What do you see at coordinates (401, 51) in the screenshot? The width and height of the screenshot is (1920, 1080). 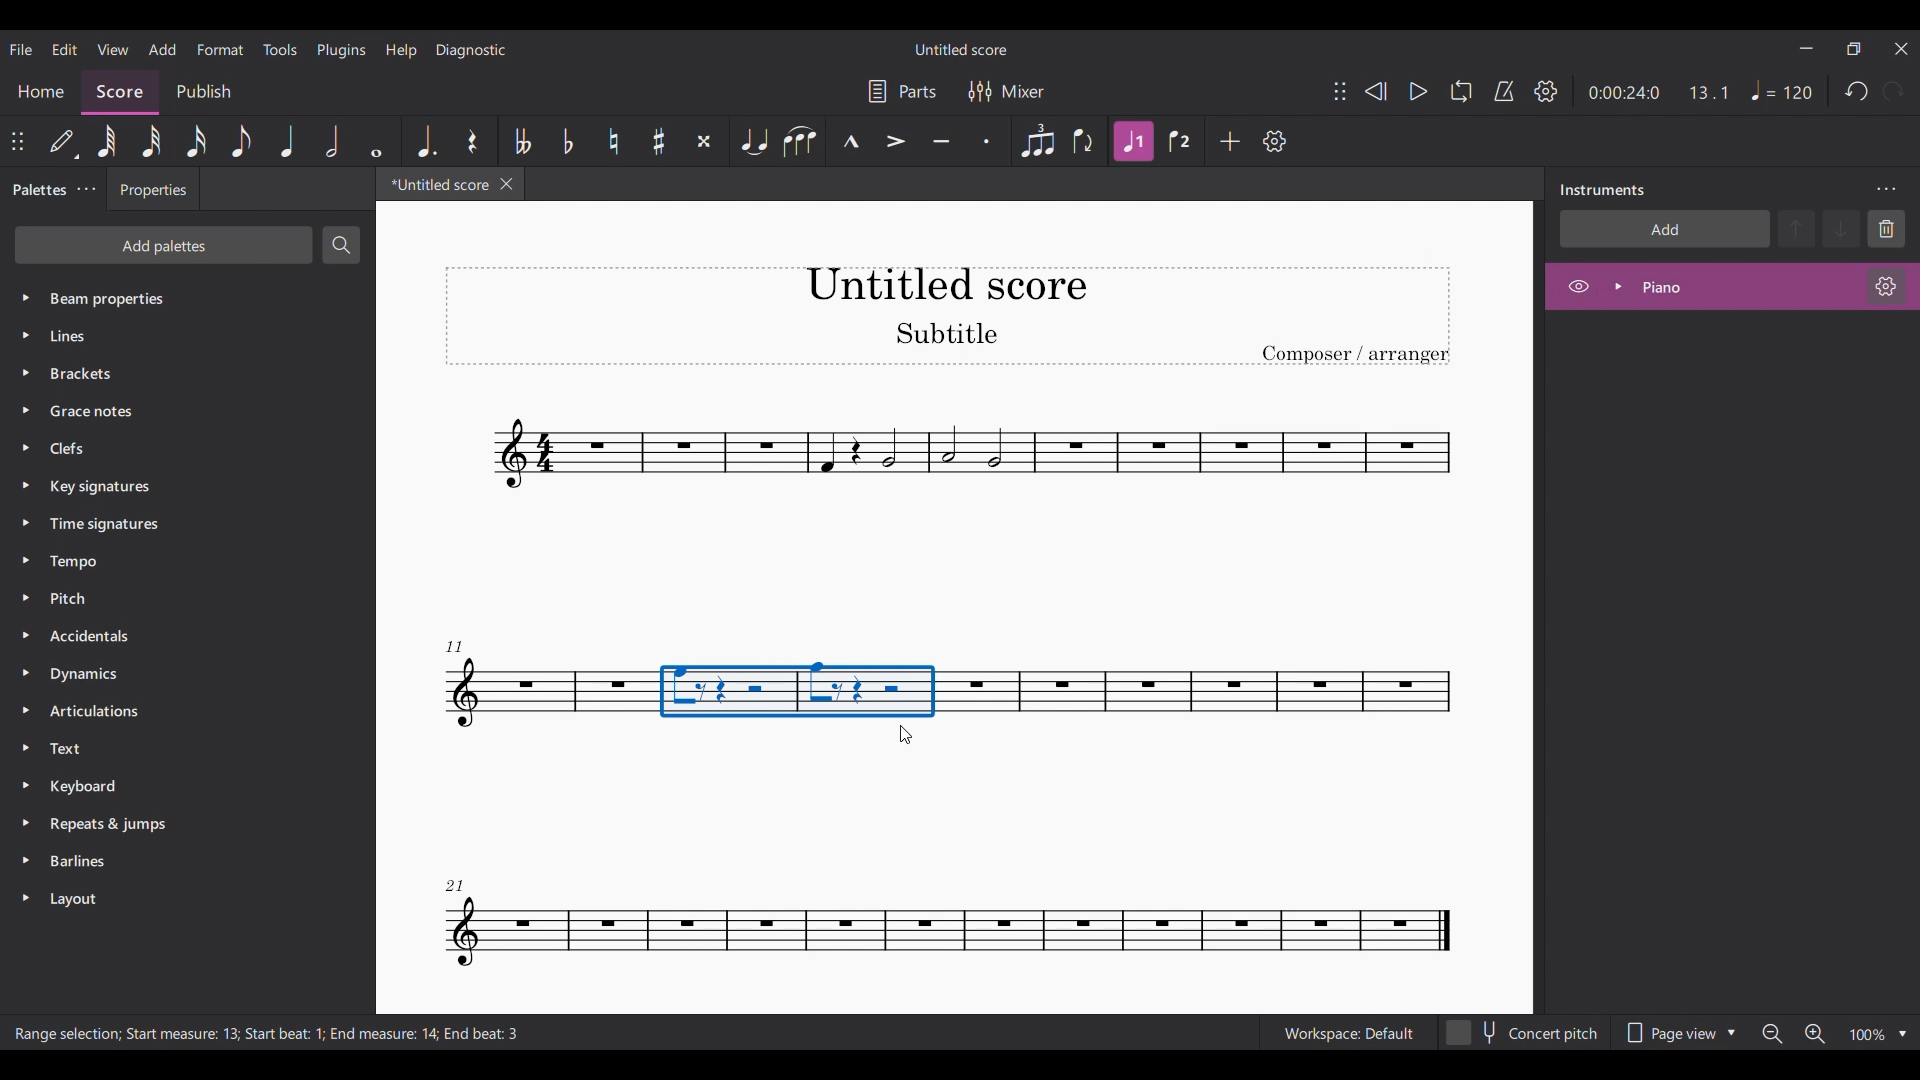 I see `Help menu` at bounding box center [401, 51].